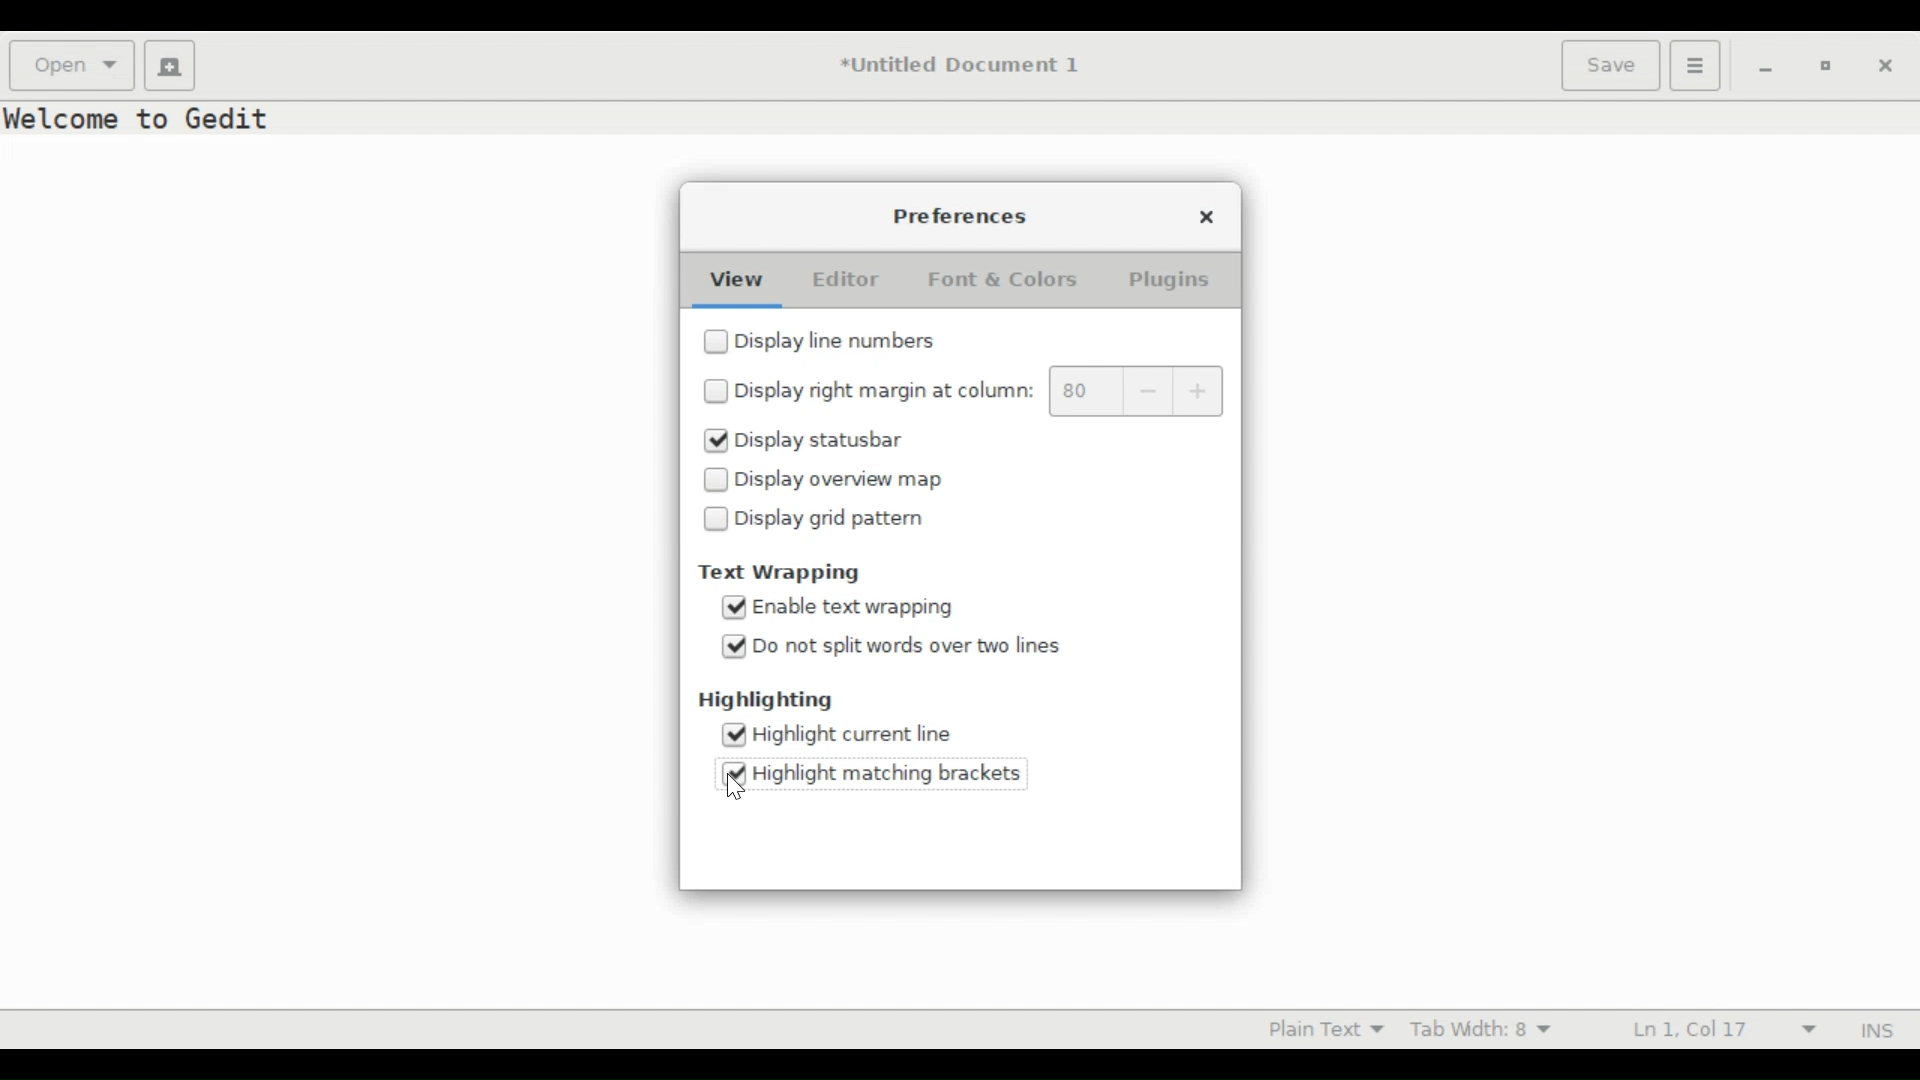  I want to click on Highlight mode dropdown menu, so click(1321, 1030).